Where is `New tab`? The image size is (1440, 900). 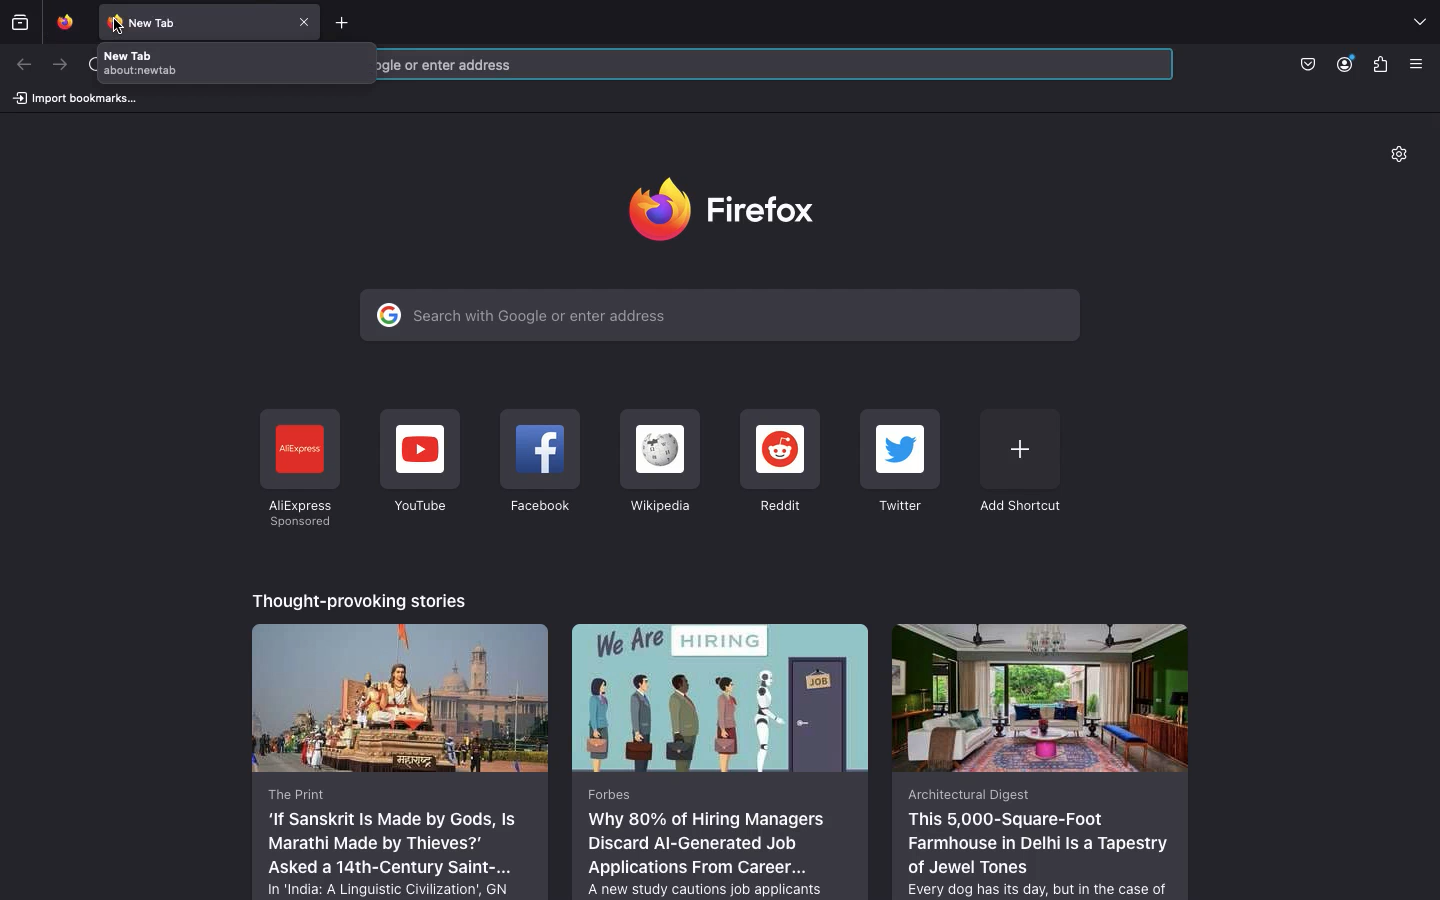
New tab is located at coordinates (194, 21).